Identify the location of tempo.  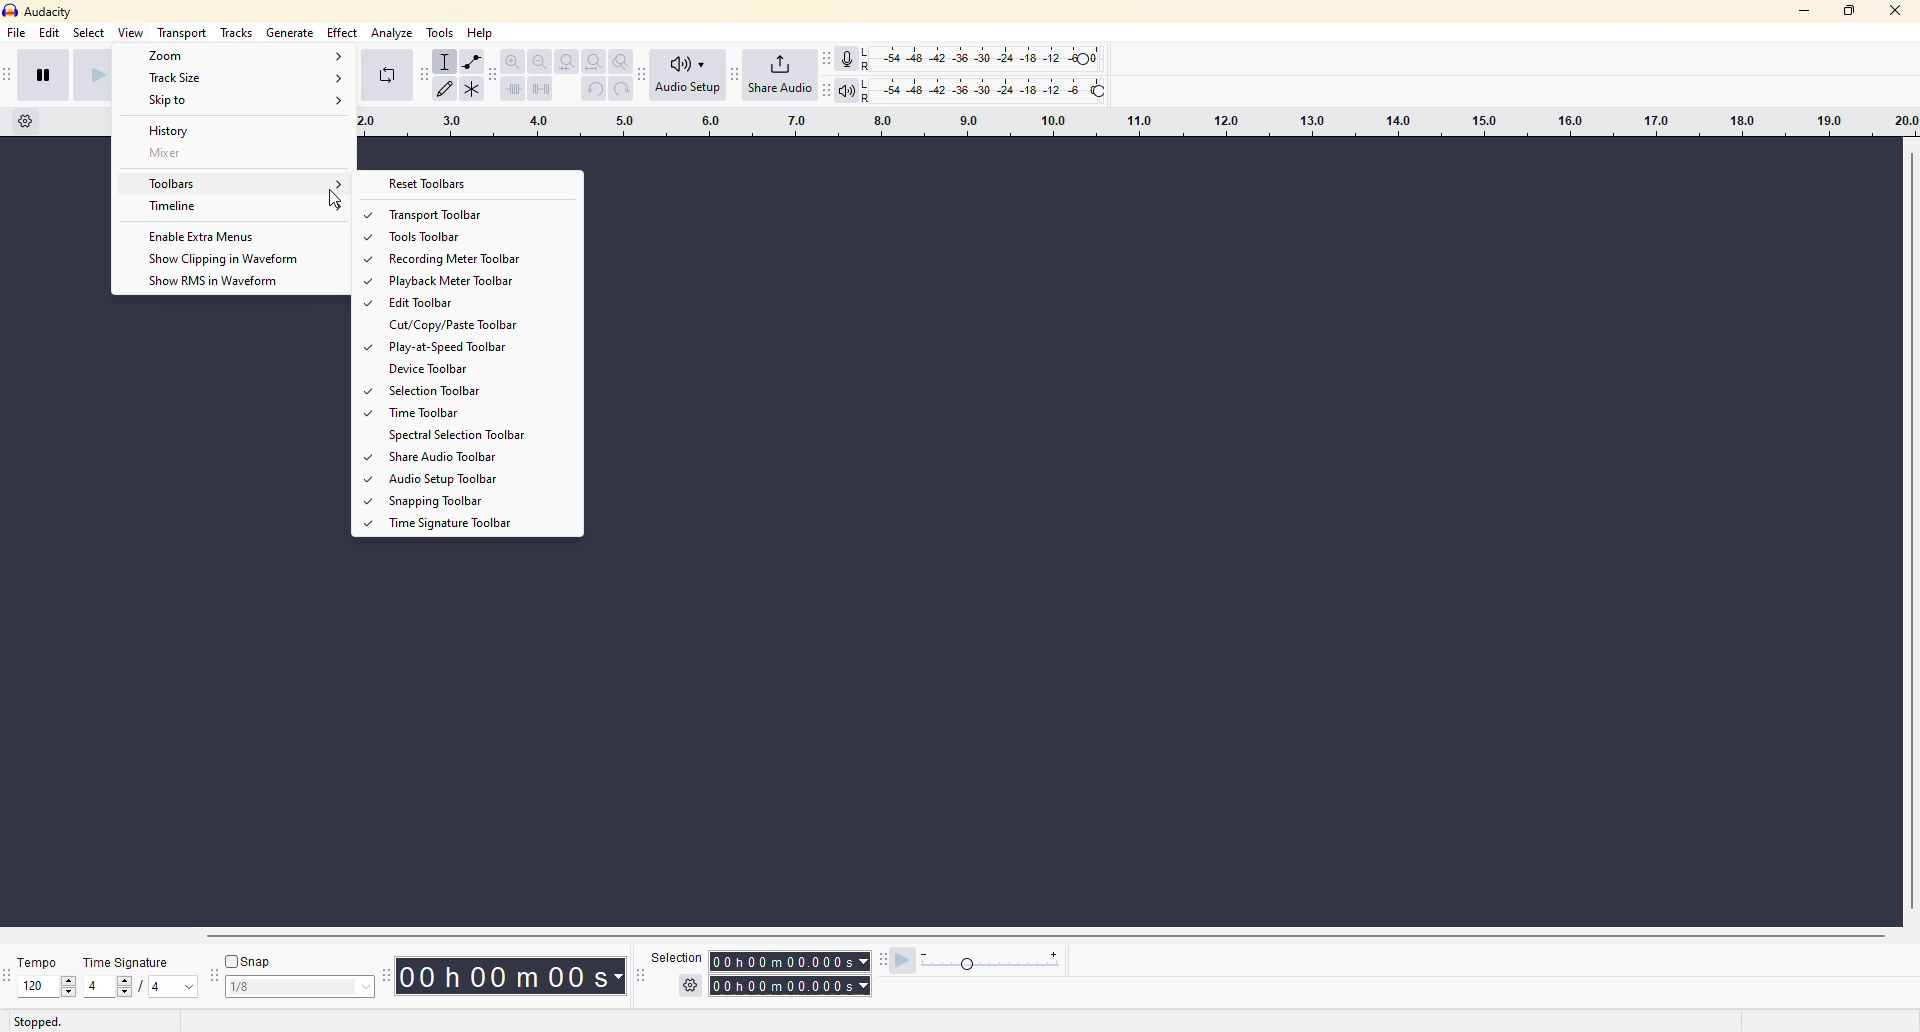
(35, 963).